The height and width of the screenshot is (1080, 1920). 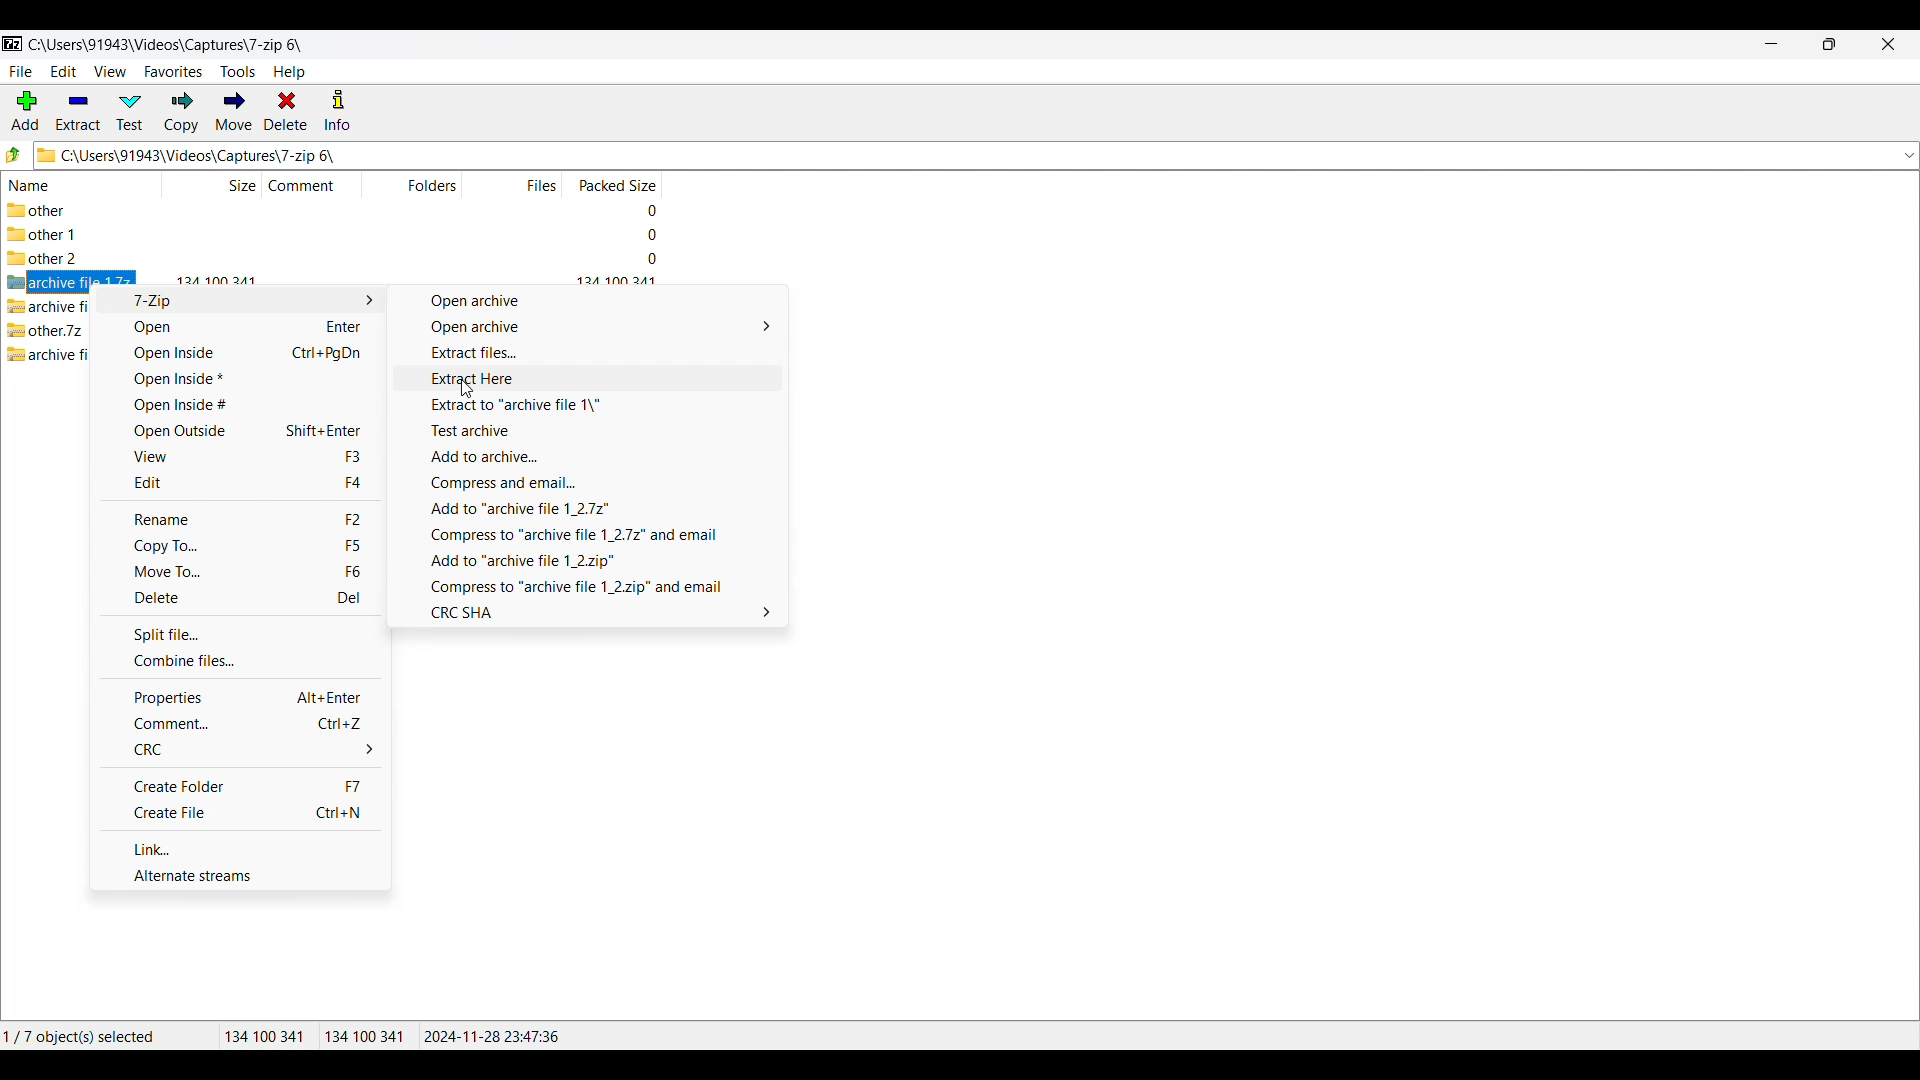 What do you see at coordinates (35, 187) in the screenshot?
I see `Name column` at bounding box center [35, 187].